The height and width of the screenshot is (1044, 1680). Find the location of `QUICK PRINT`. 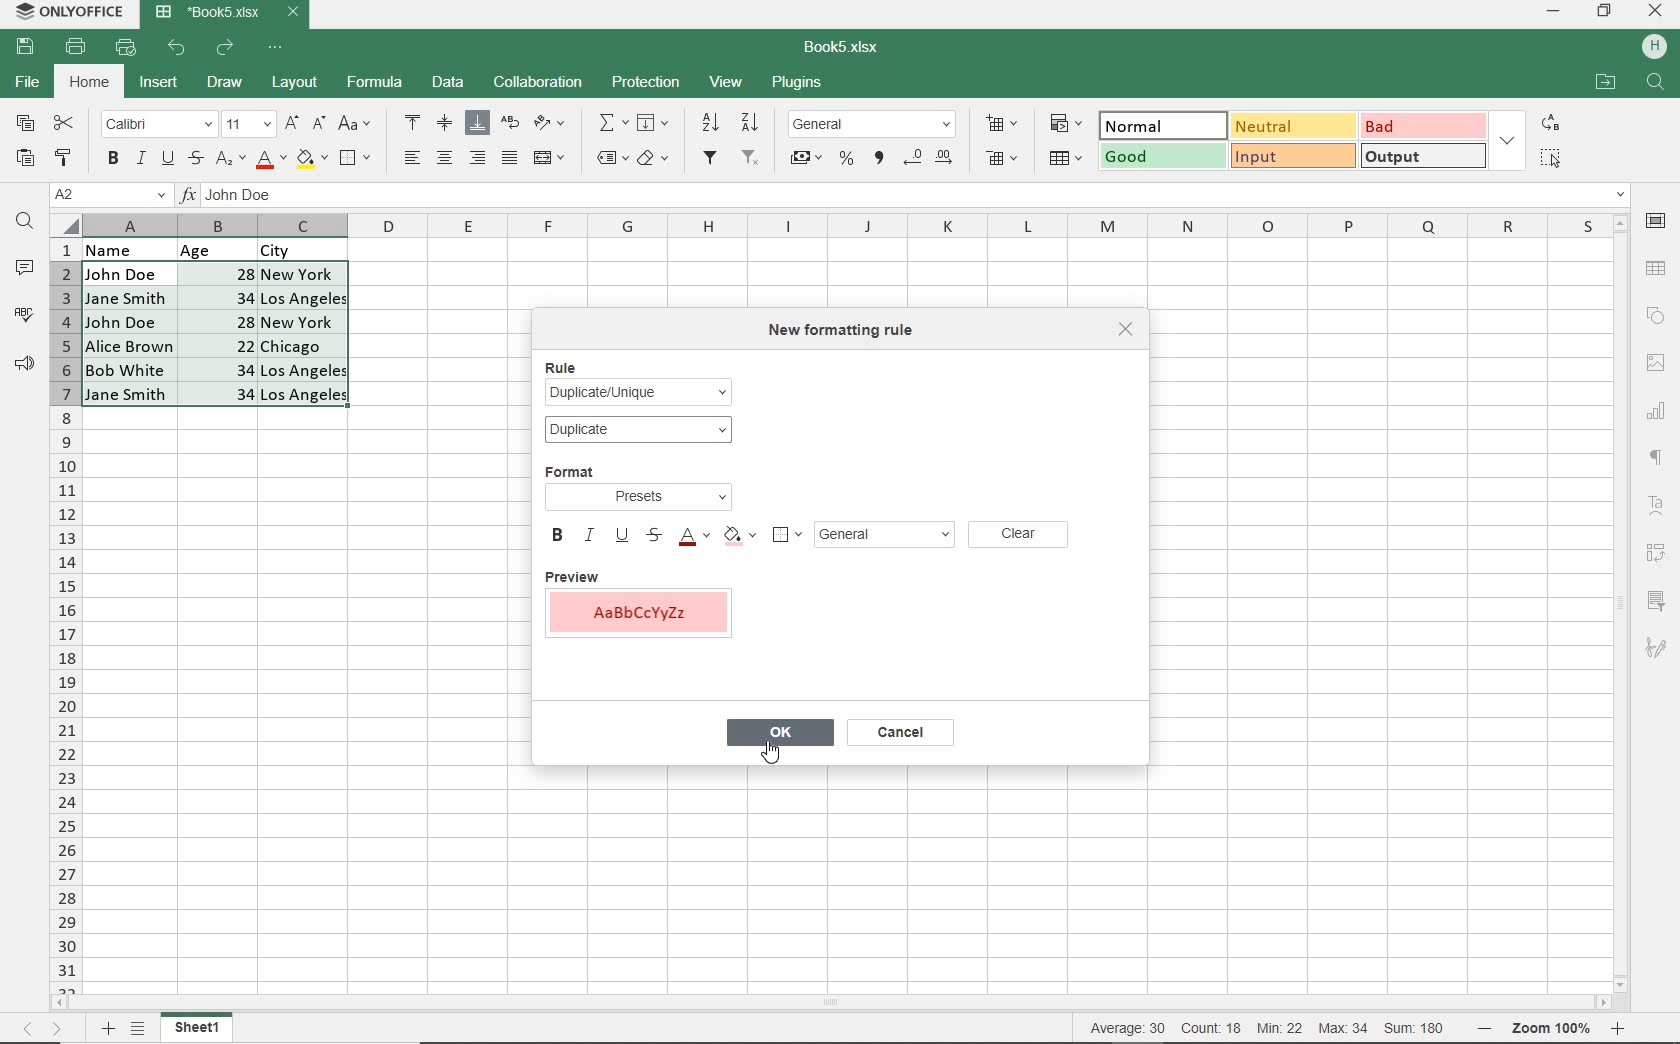

QUICK PRINT is located at coordinates (126, 48).